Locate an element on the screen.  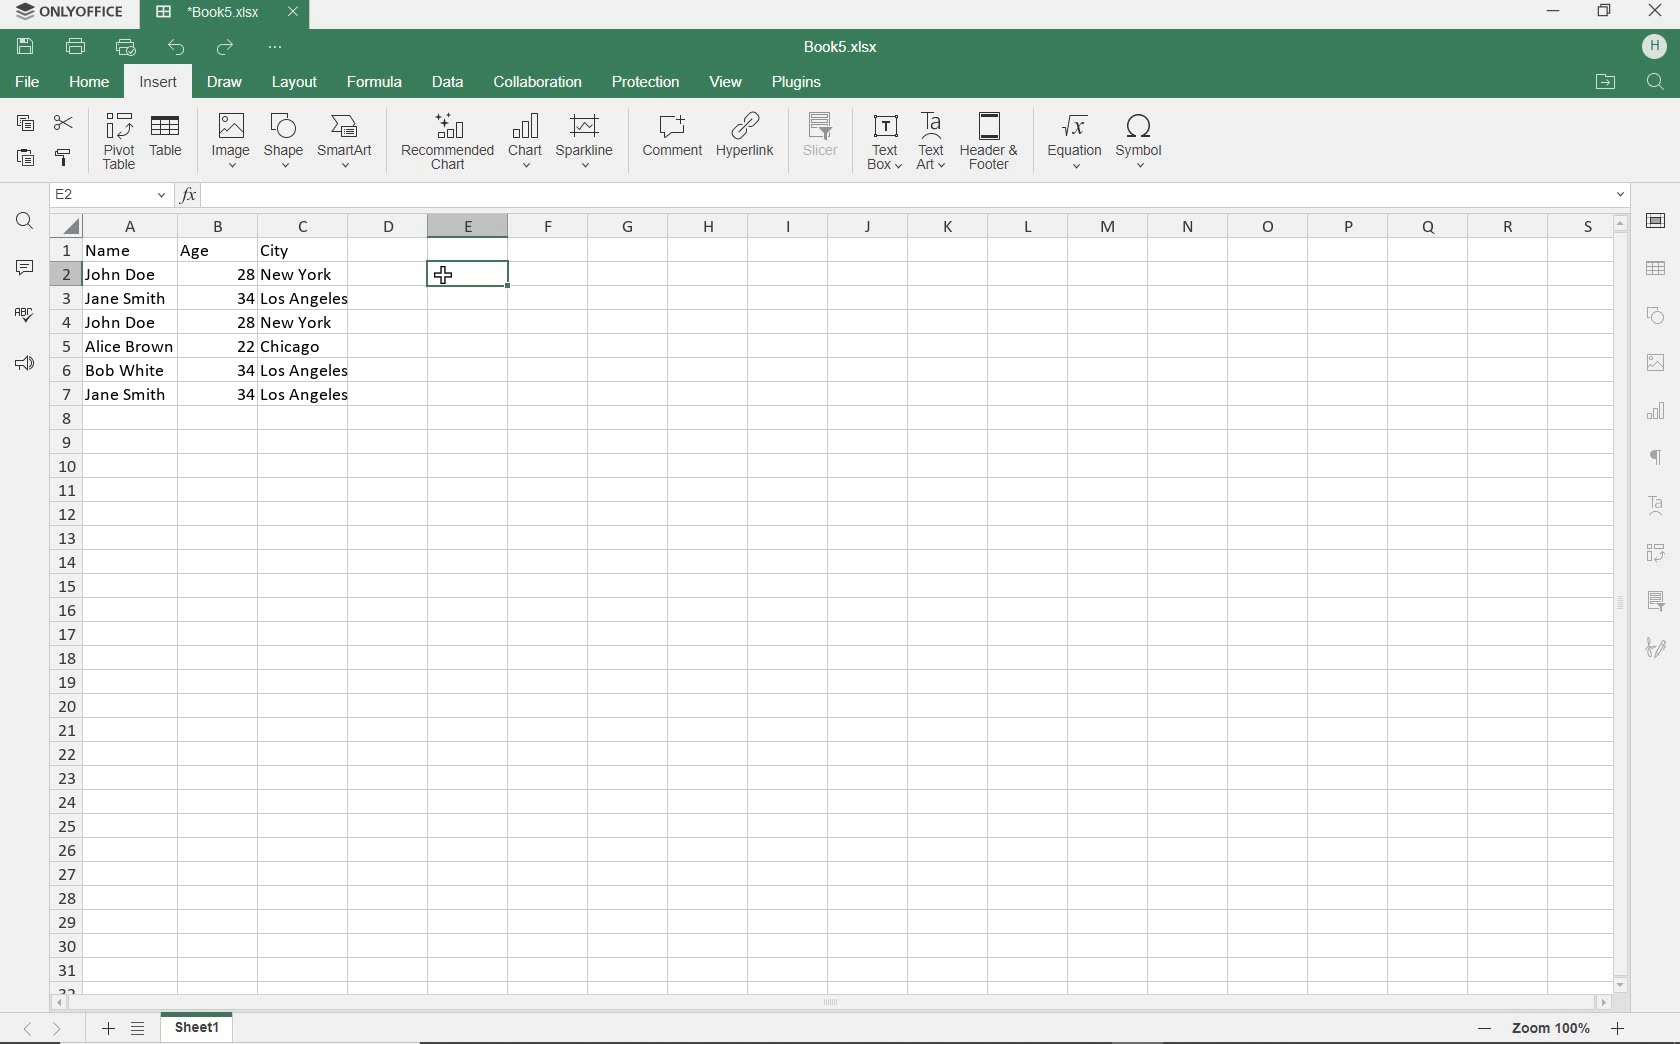
28 is located at coordinates (233, 272).